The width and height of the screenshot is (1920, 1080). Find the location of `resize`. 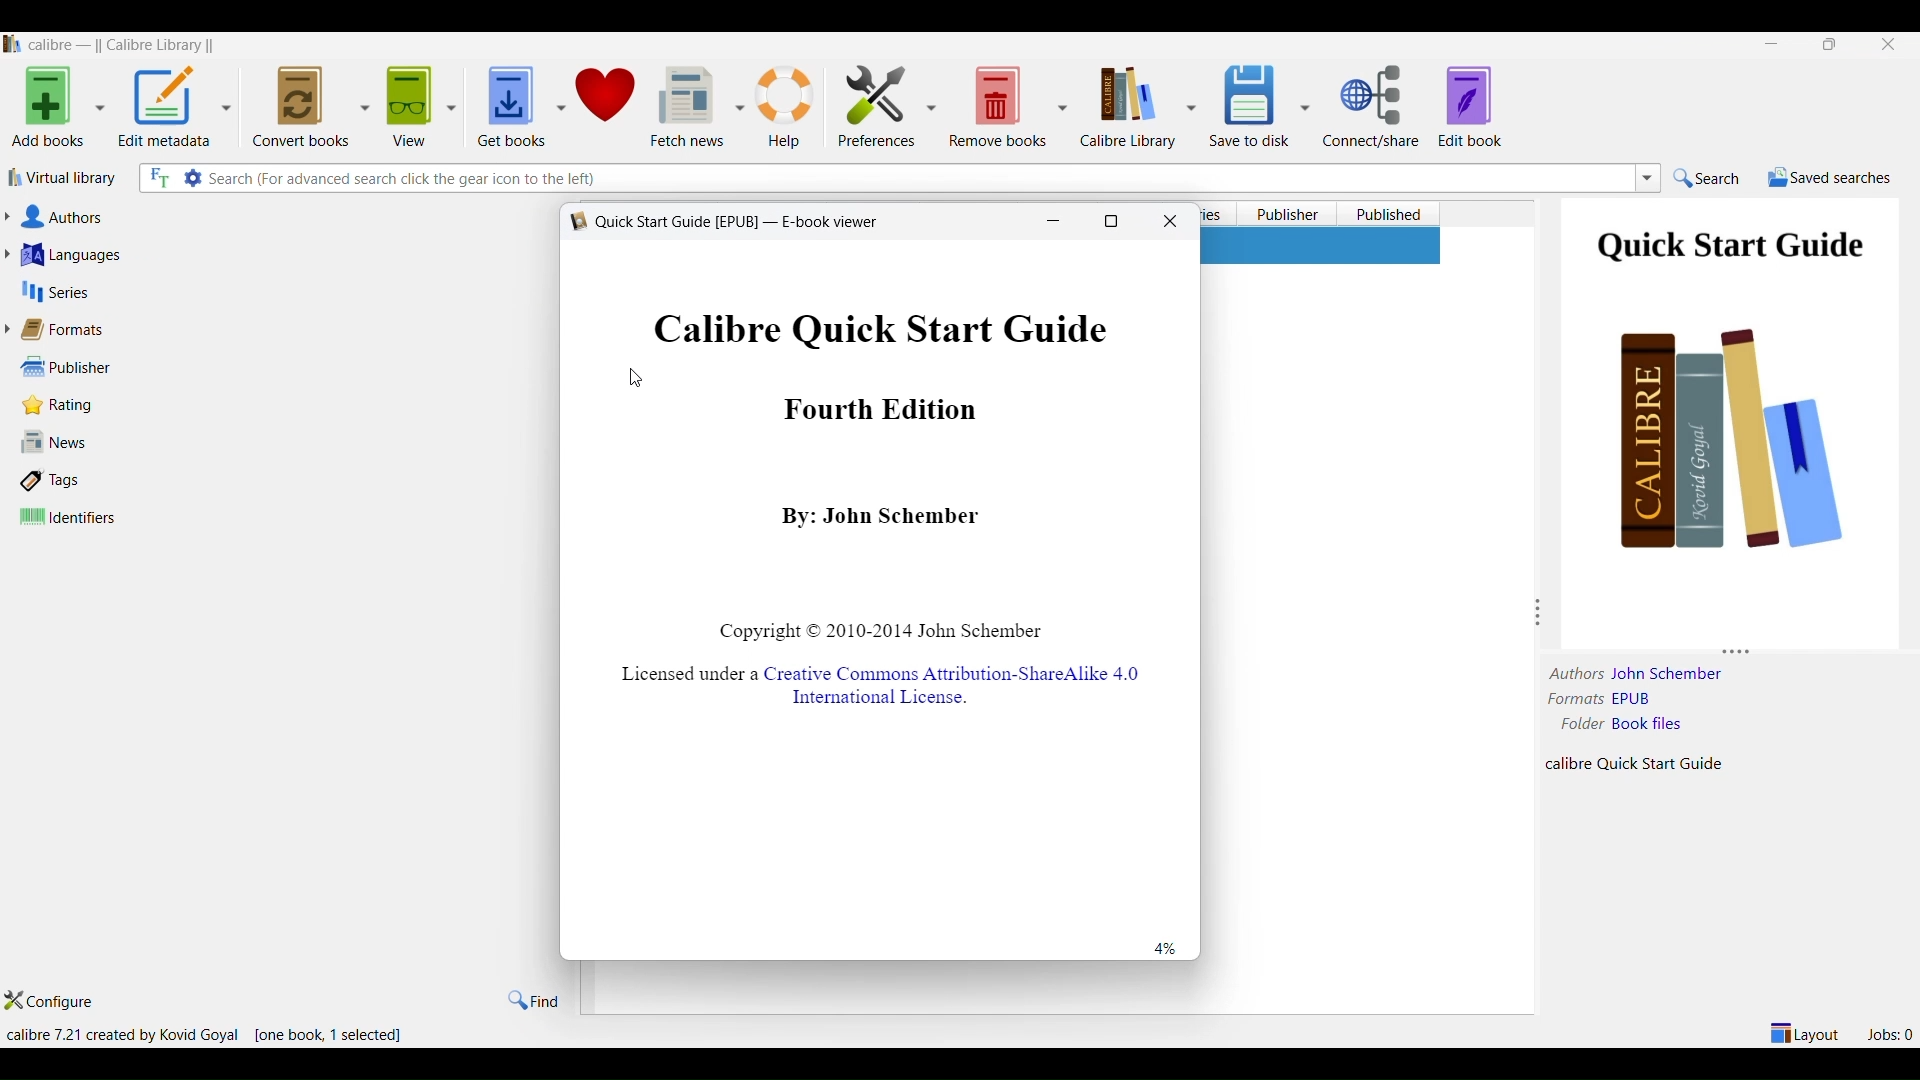

resize is located at coordinates (1539, 612).